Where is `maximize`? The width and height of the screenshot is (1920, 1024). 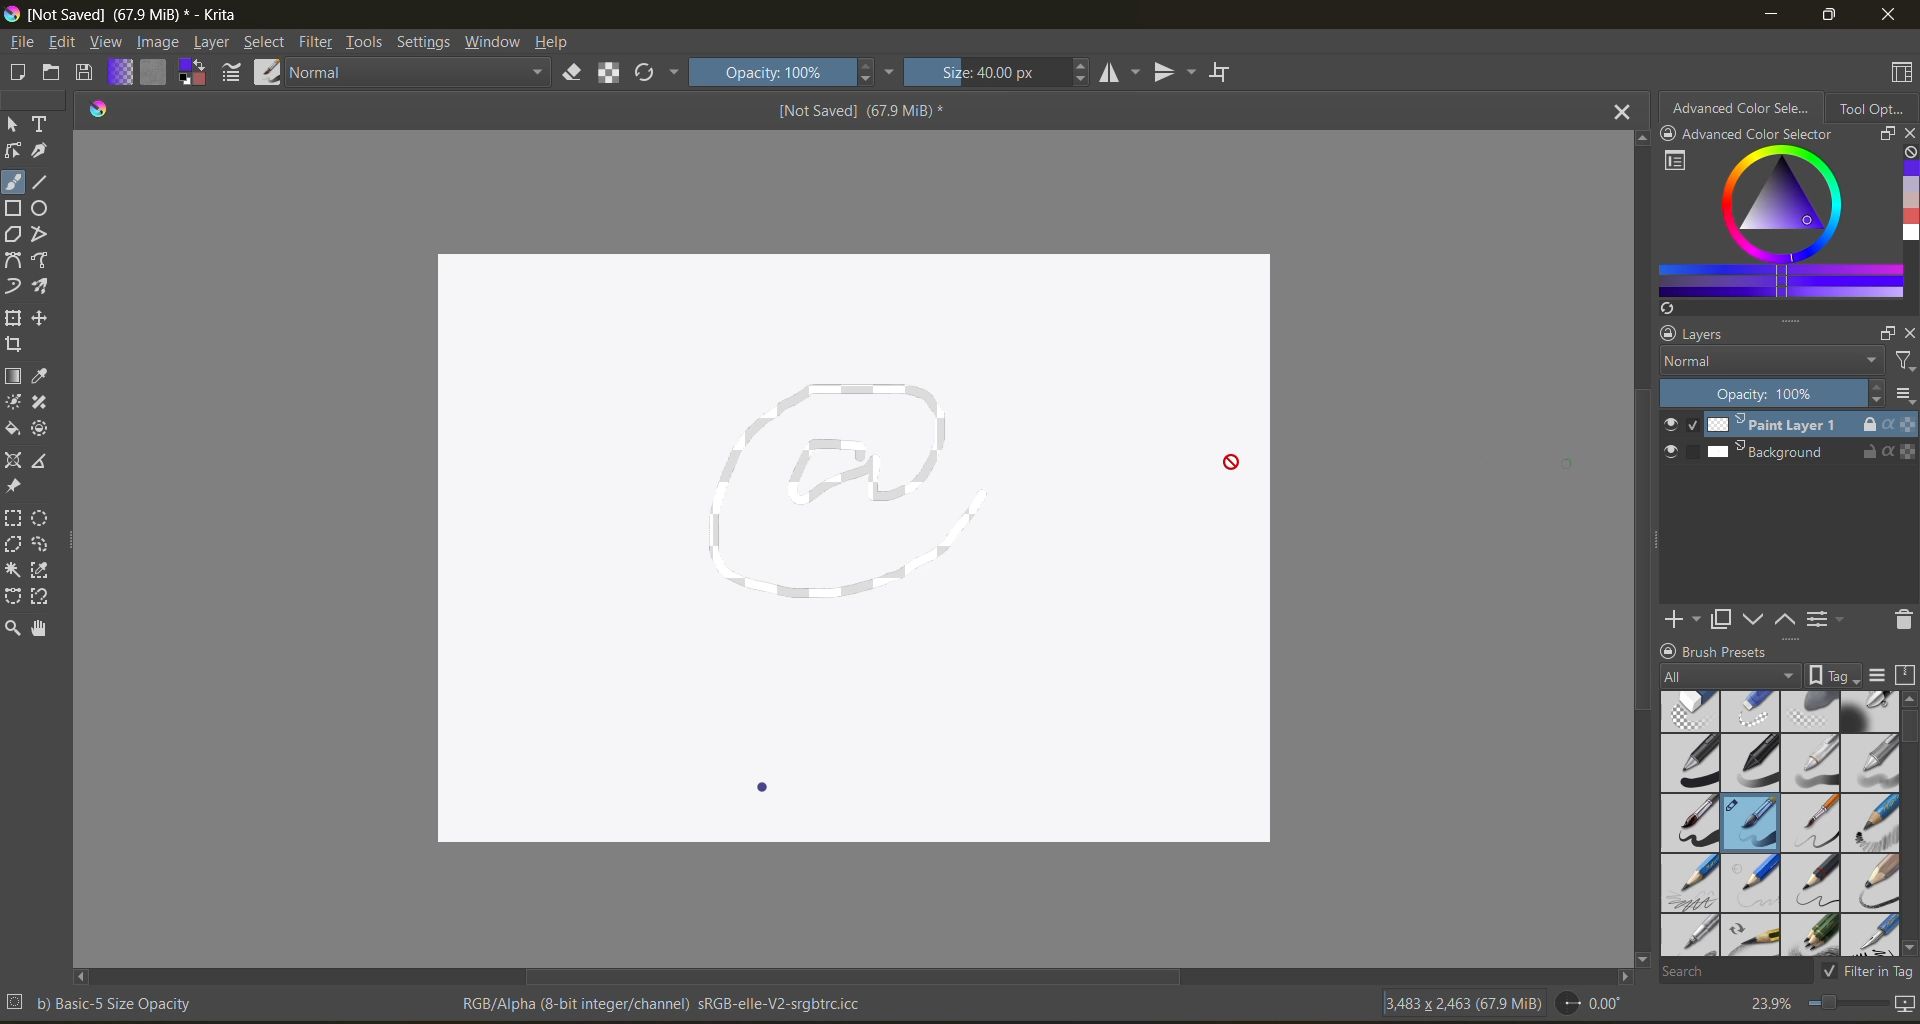
maximize is located at coordinates (1831, 15).